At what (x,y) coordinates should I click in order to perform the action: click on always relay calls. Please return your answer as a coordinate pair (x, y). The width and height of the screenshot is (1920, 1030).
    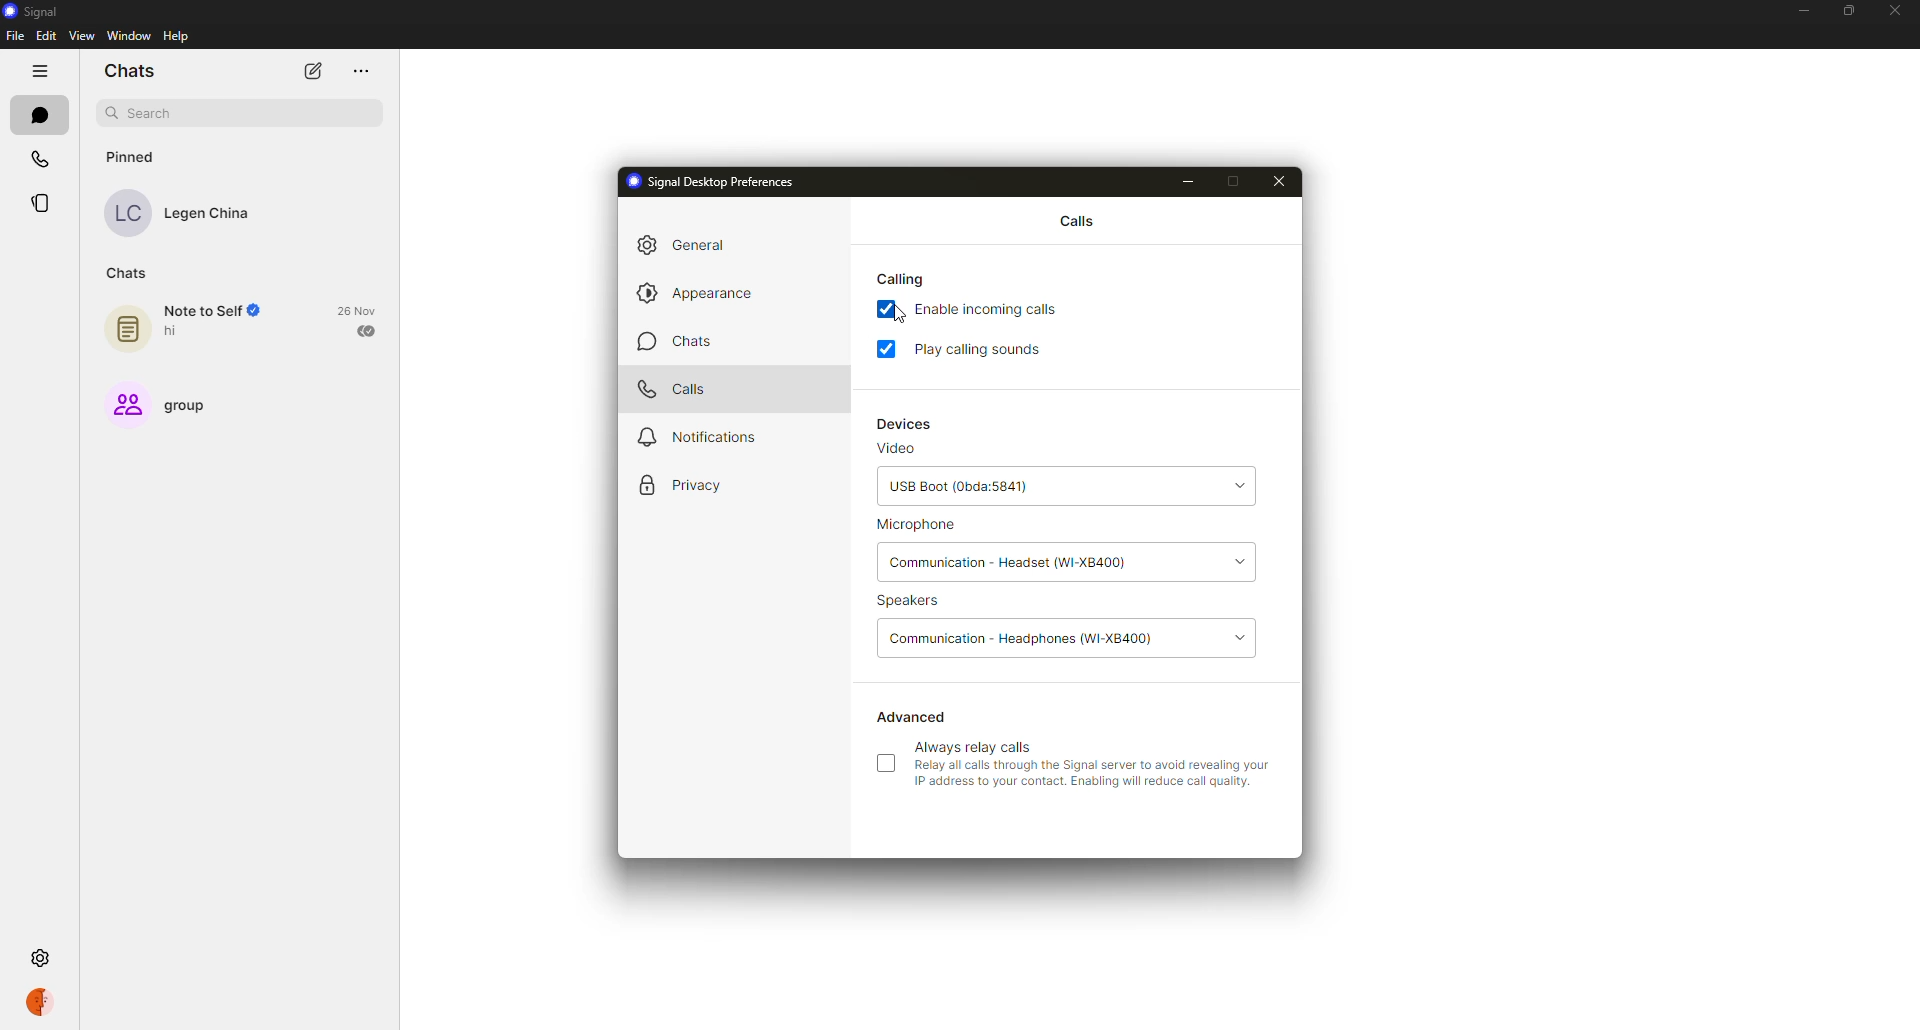
    Looking at the image, I should click on (1088, 764).